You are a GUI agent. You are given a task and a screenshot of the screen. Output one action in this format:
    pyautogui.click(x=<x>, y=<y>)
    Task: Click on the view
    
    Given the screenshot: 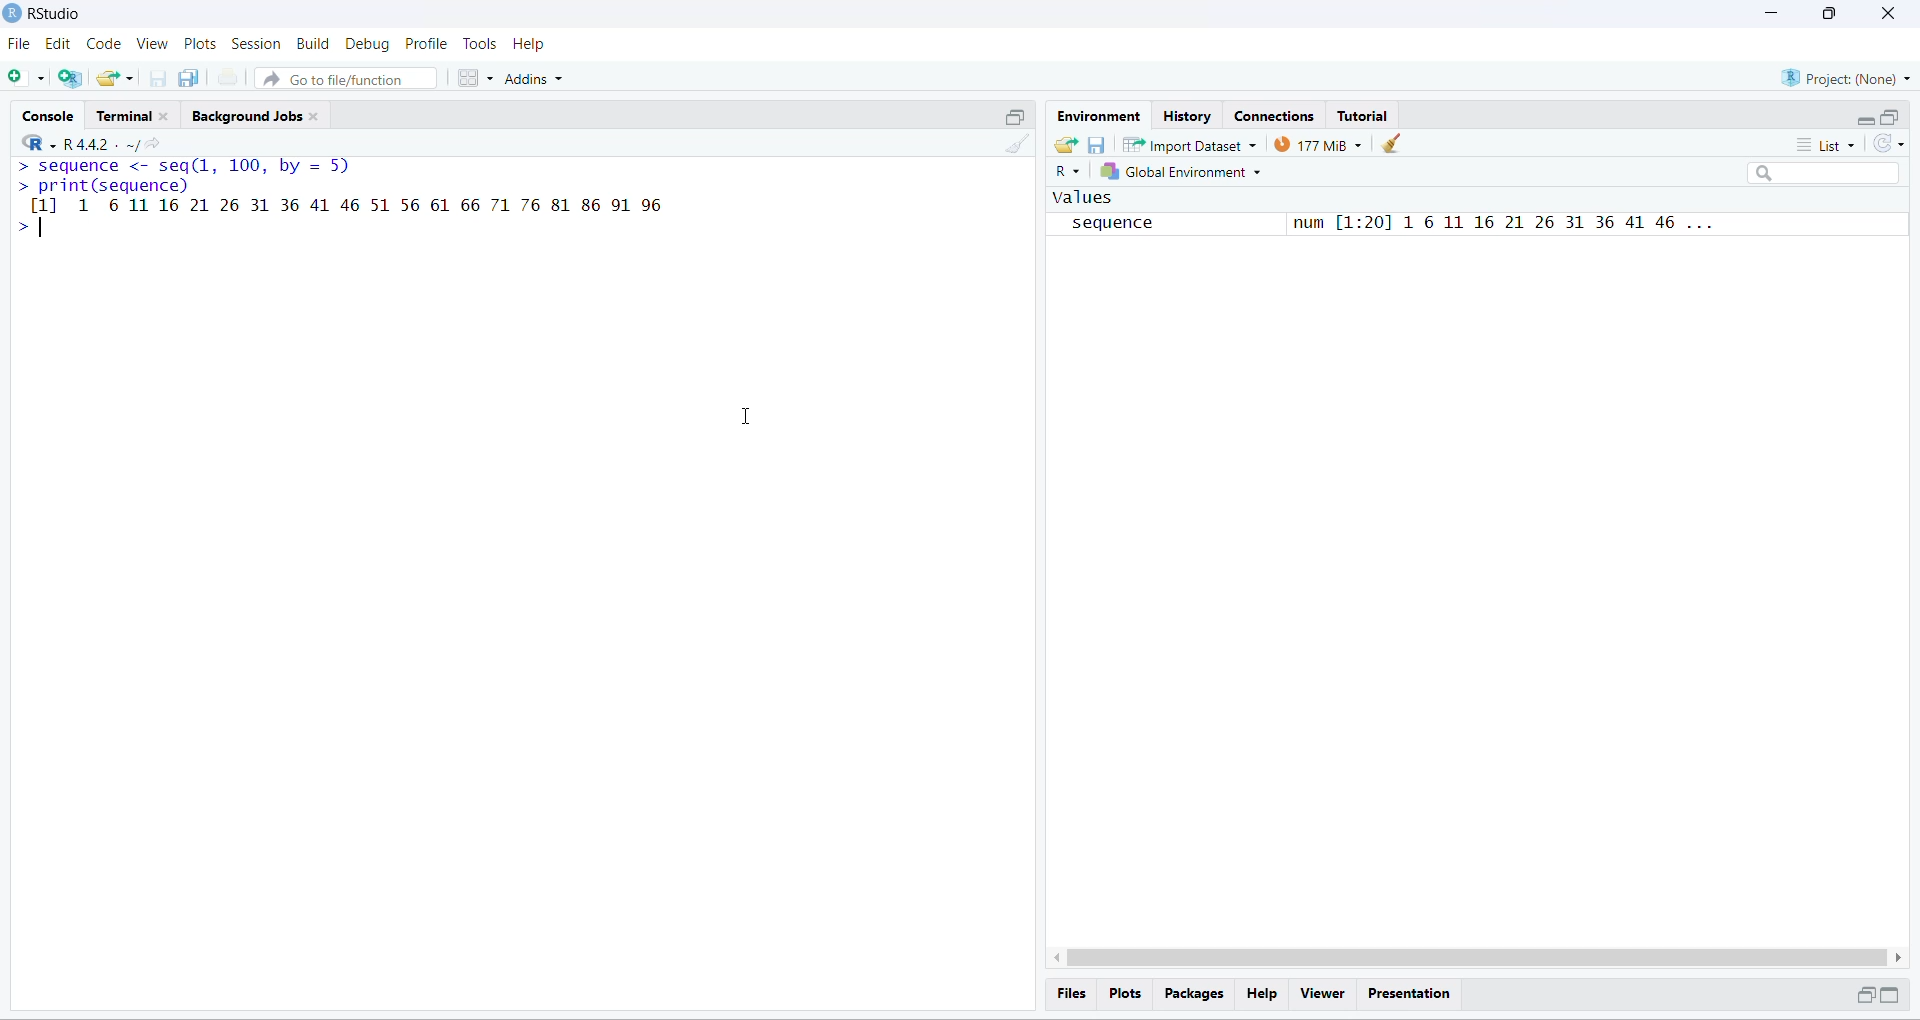 What is the action you would take?
    pyautogui.click(x=152, y=43)
    